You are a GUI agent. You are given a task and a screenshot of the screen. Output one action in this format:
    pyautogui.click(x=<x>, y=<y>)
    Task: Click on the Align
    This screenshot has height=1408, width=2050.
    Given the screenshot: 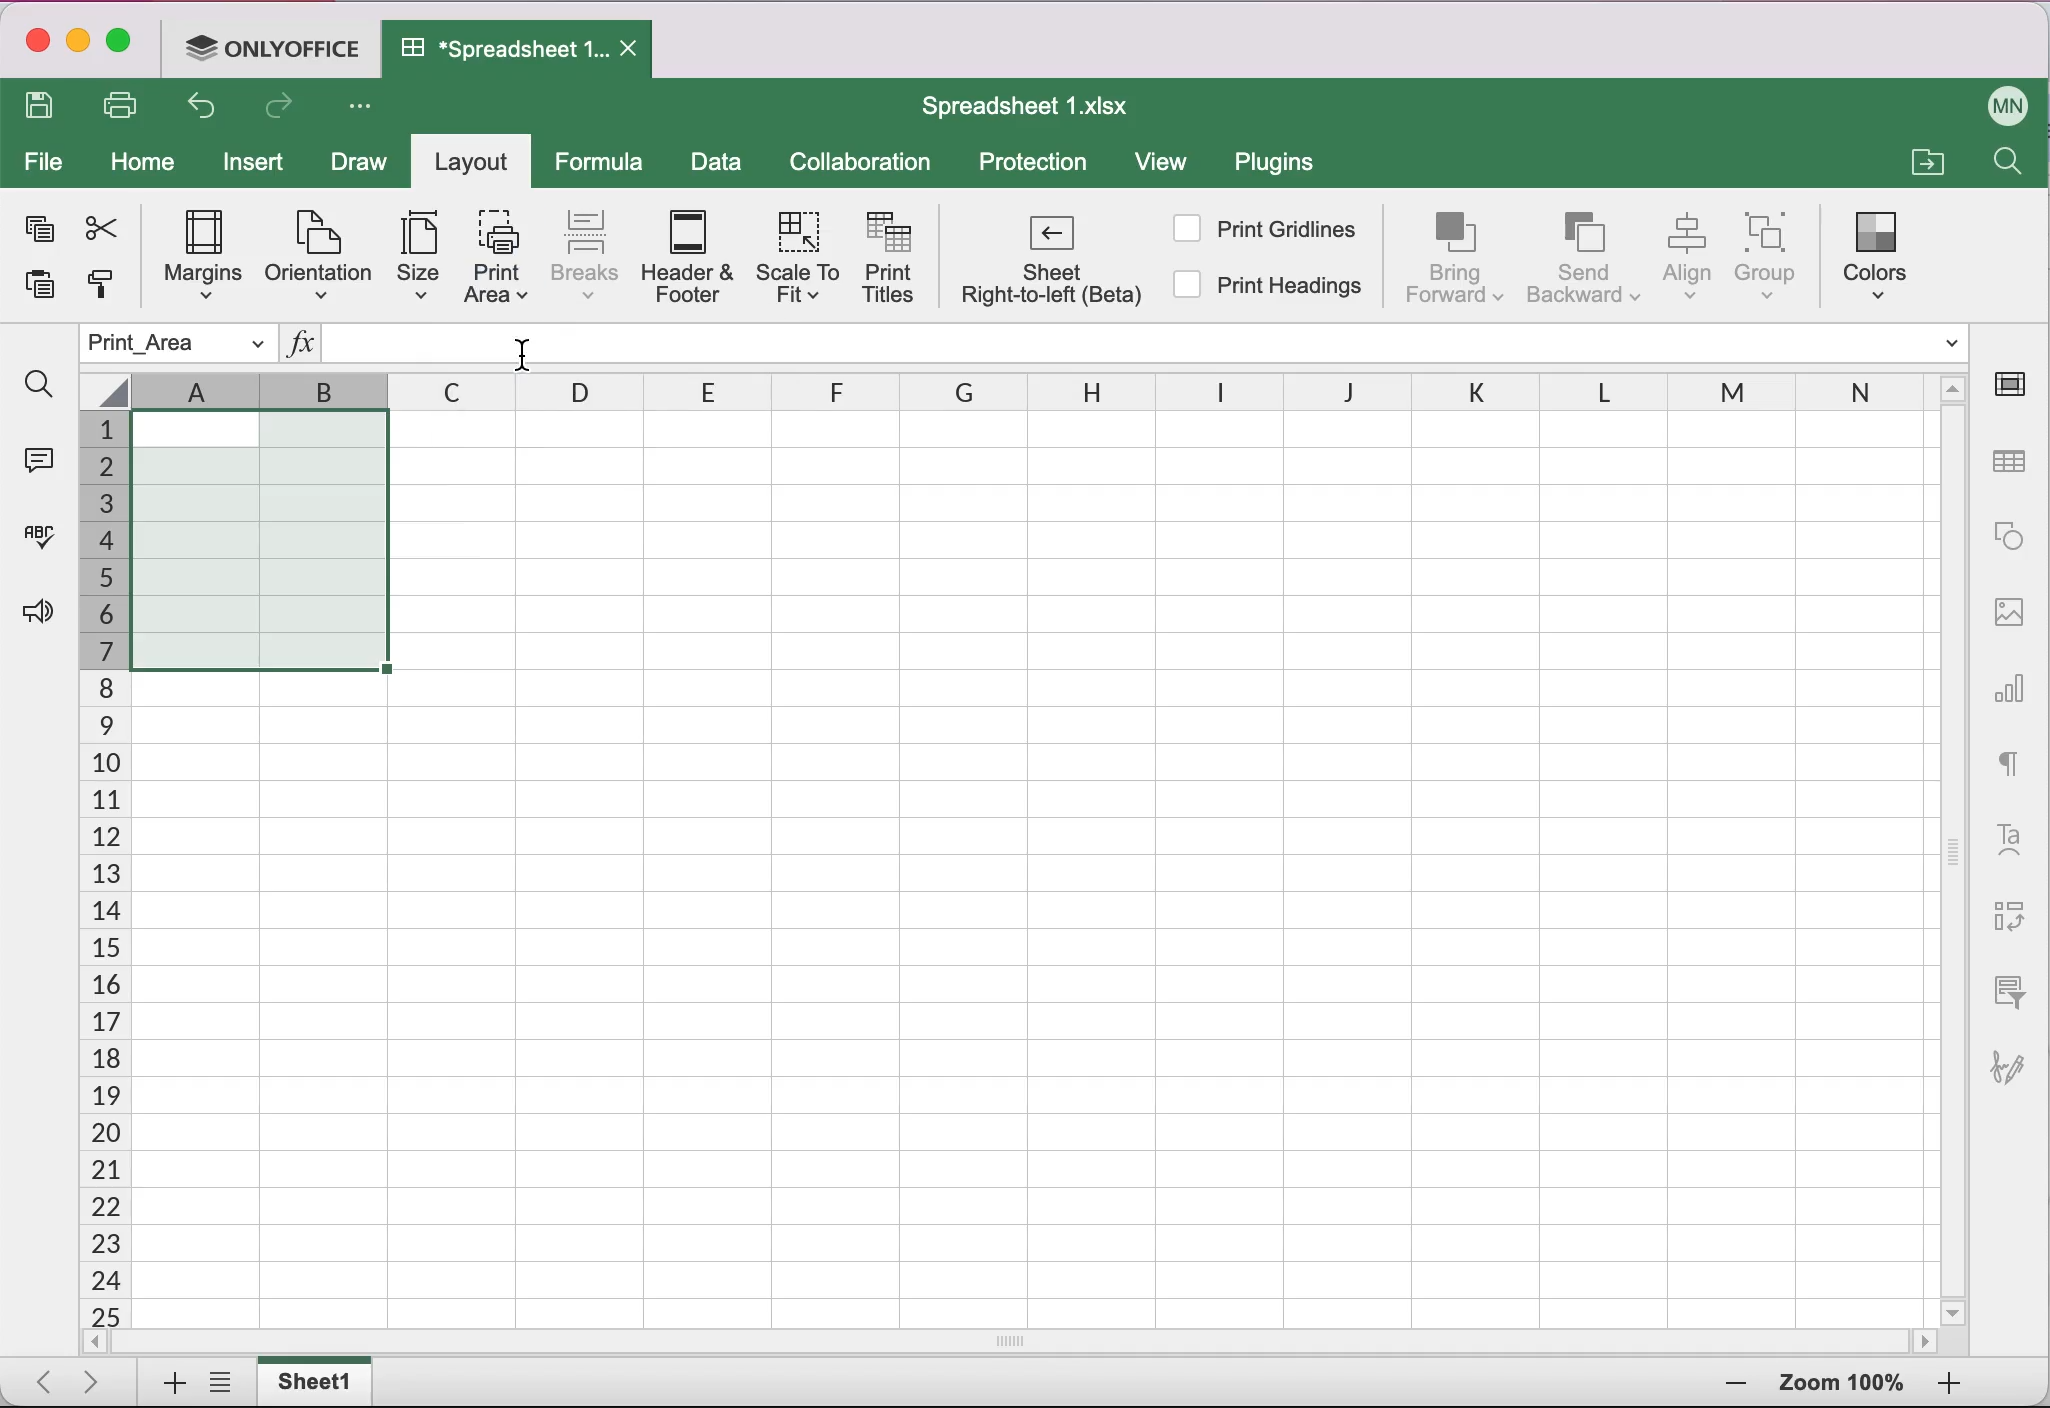 What is the action you would take?
    pyautogui.click(x=1690, y=257)
    